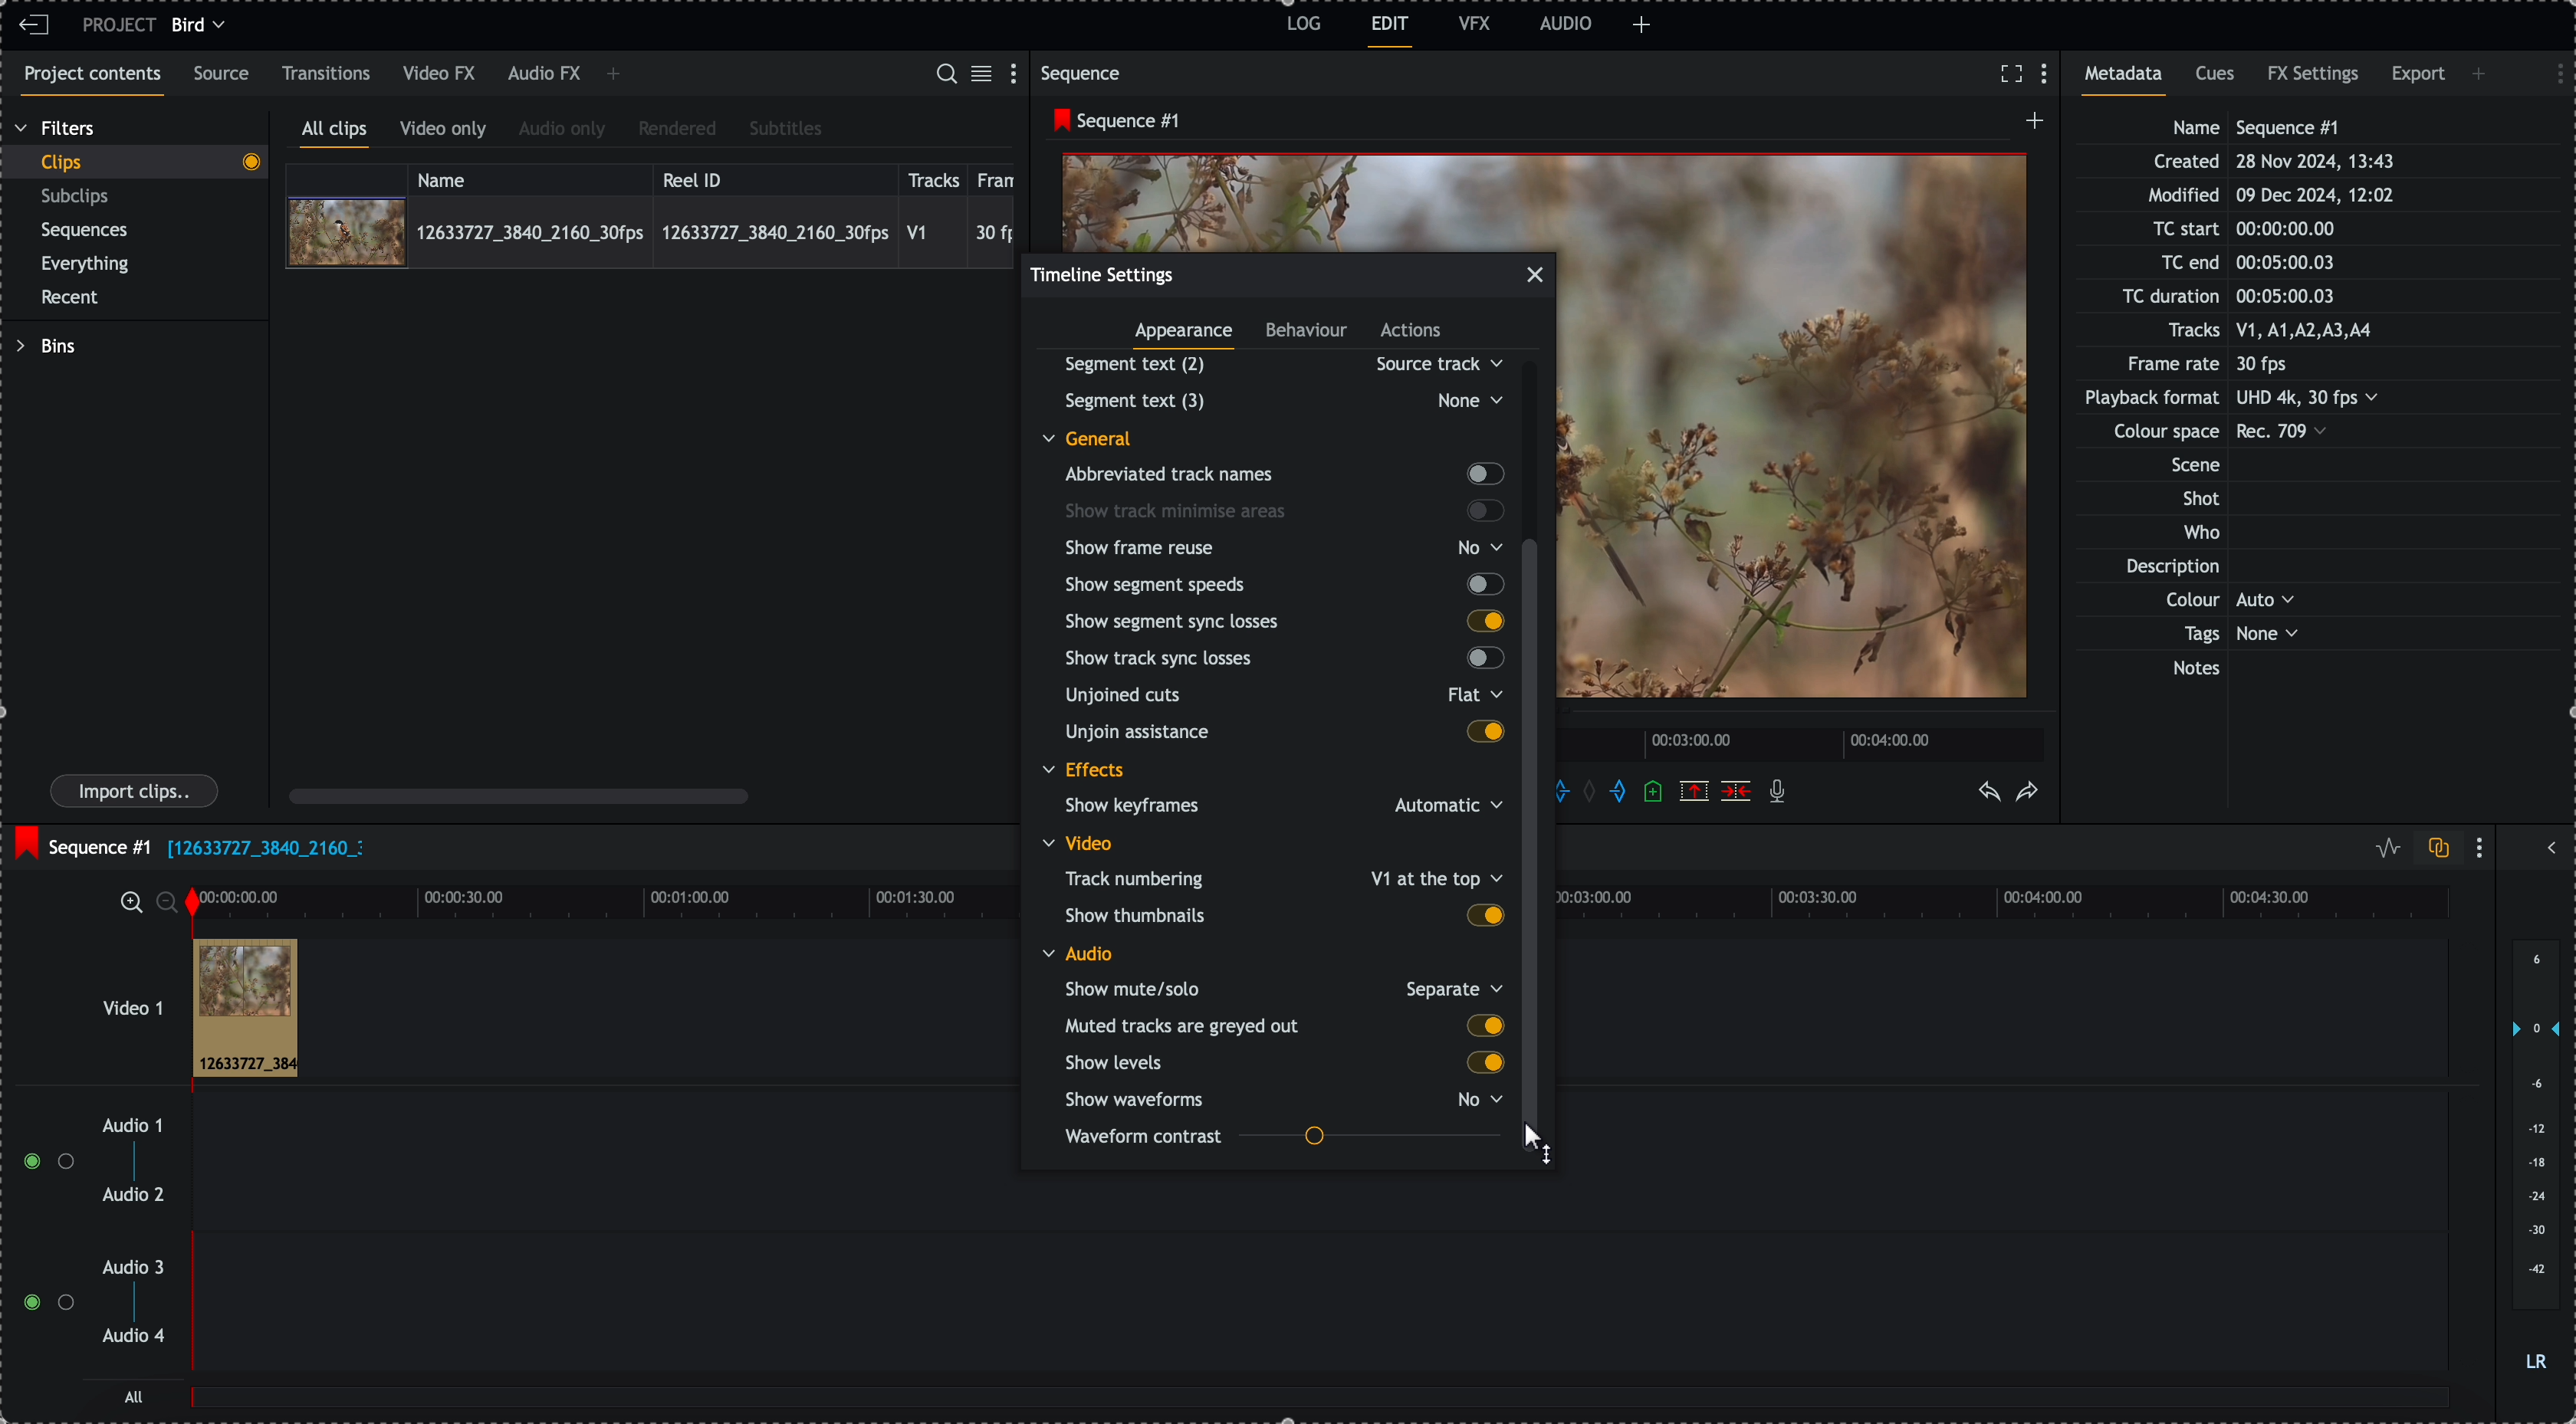  I want to click on video FX, so click(441, 74).